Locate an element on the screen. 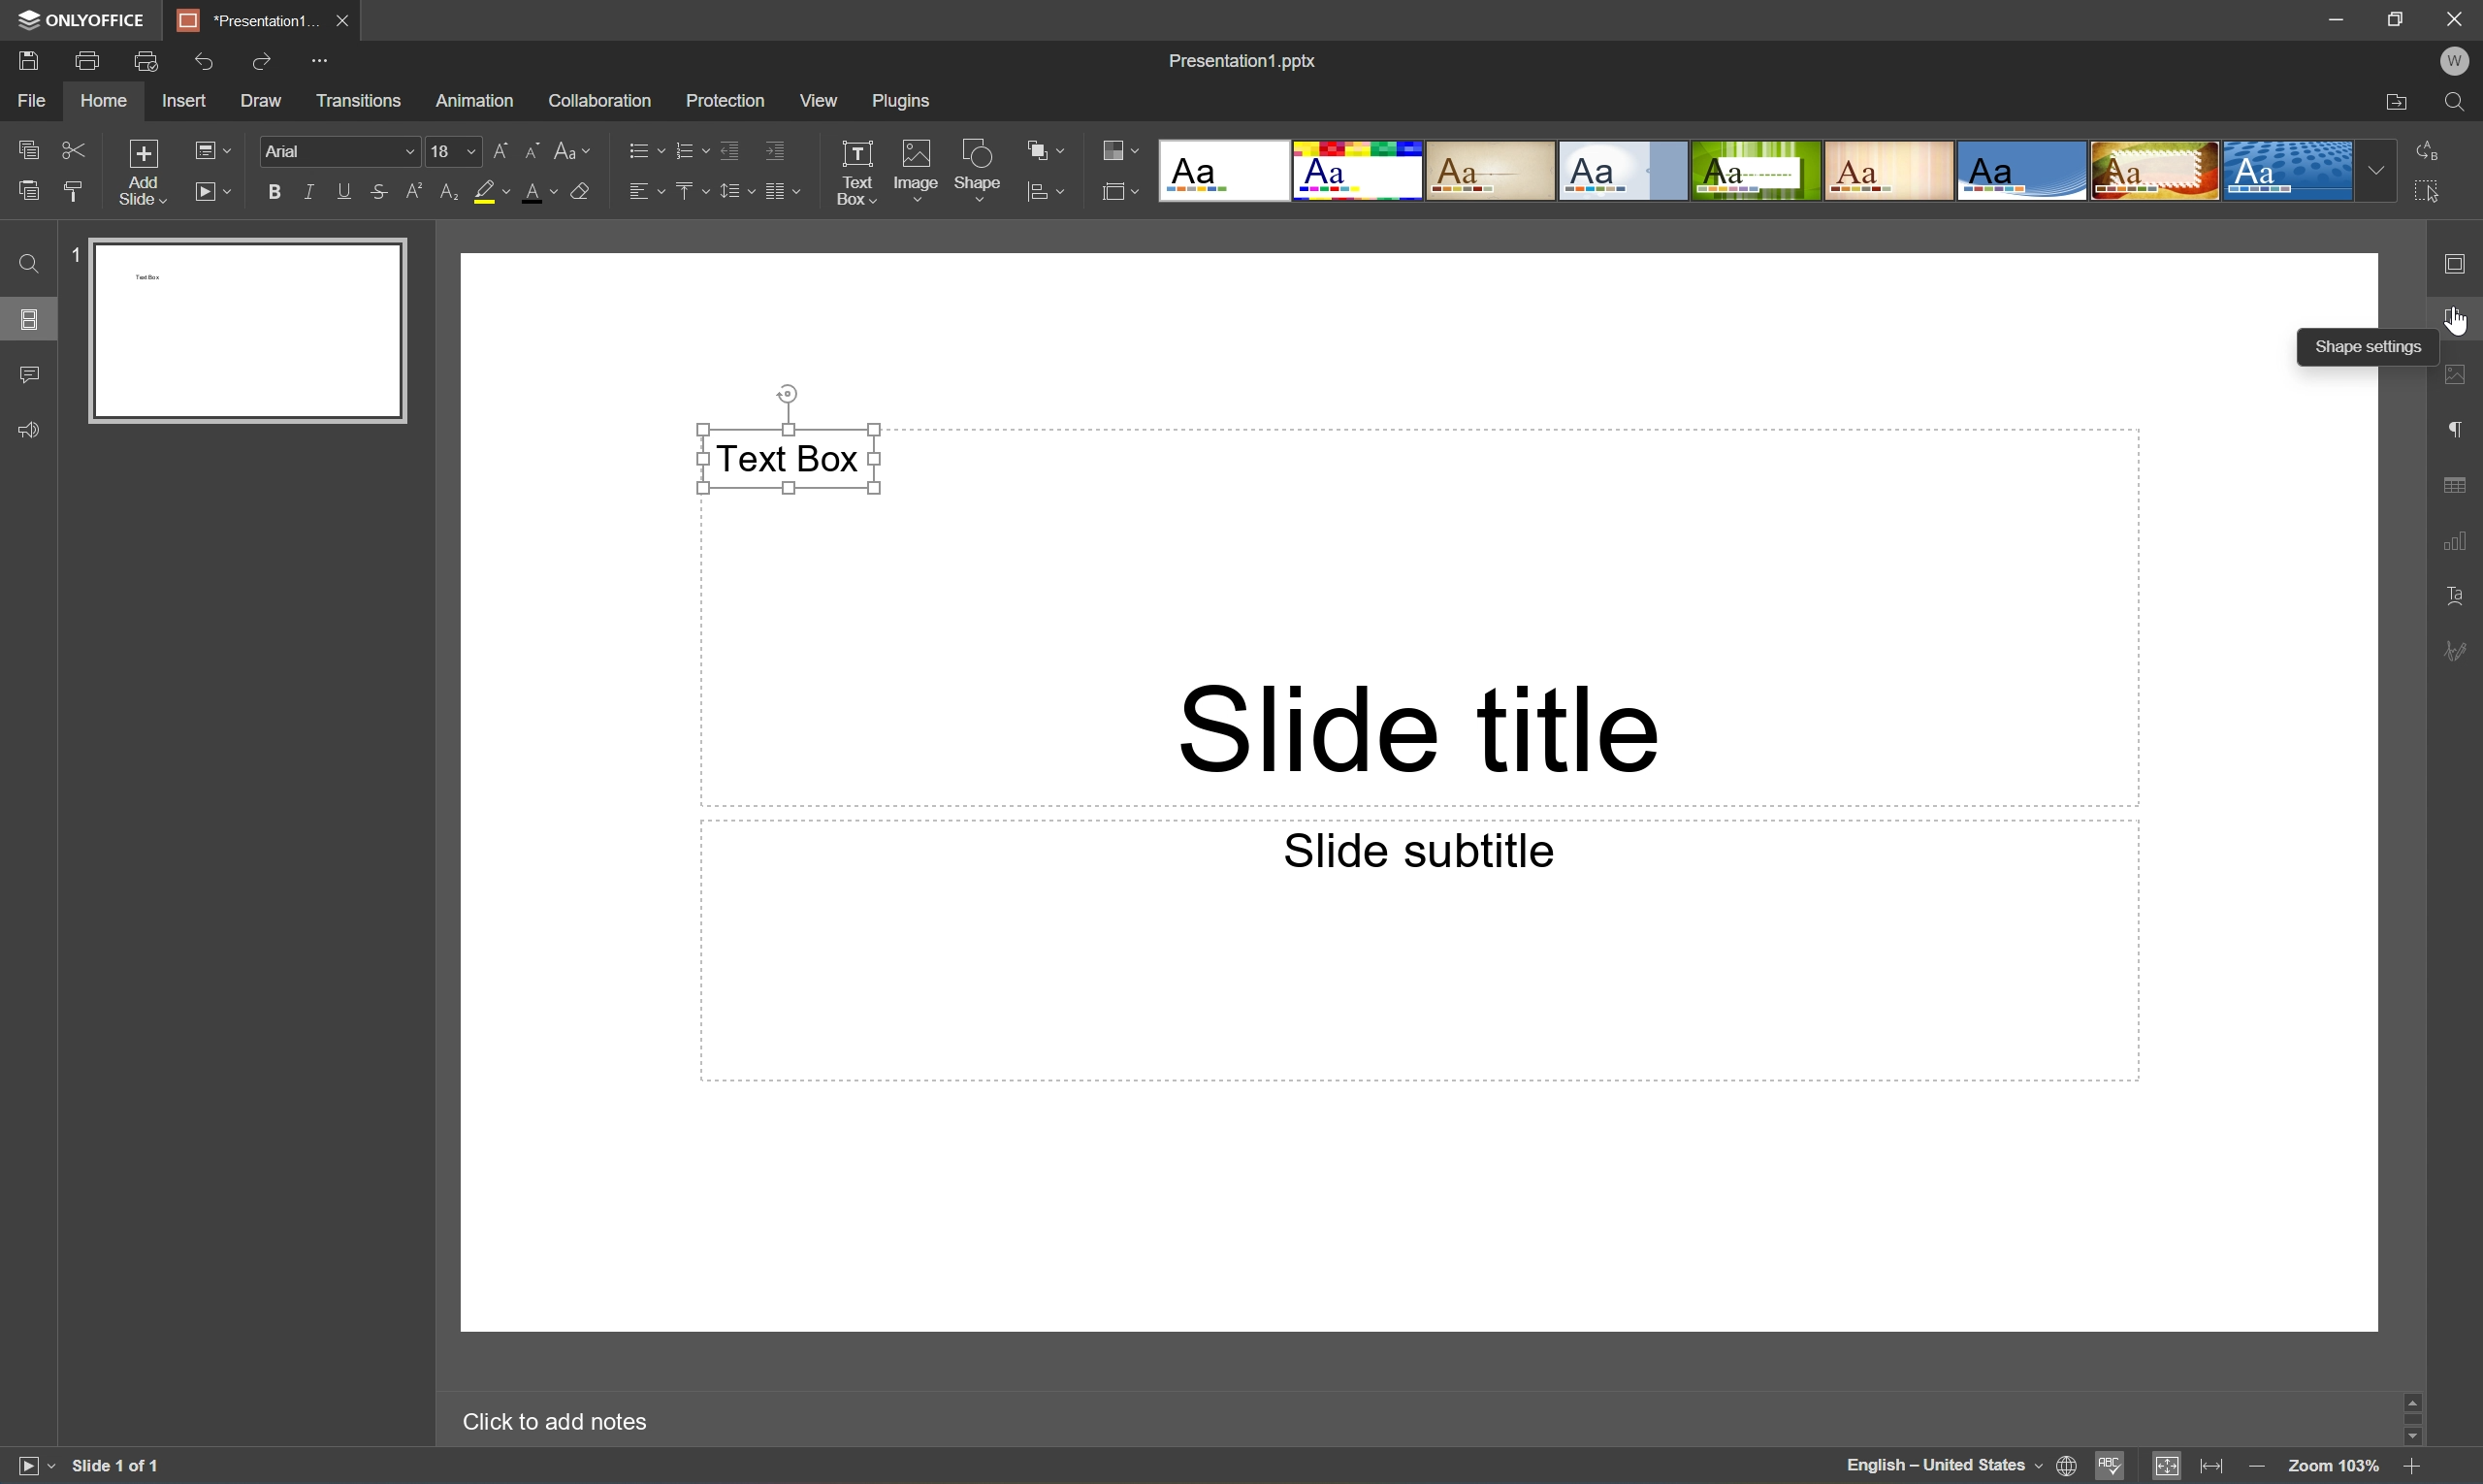 Image resolution: width=2483 pixels, height=1484 pixels. Numbering is located at coordinates (683, 149).